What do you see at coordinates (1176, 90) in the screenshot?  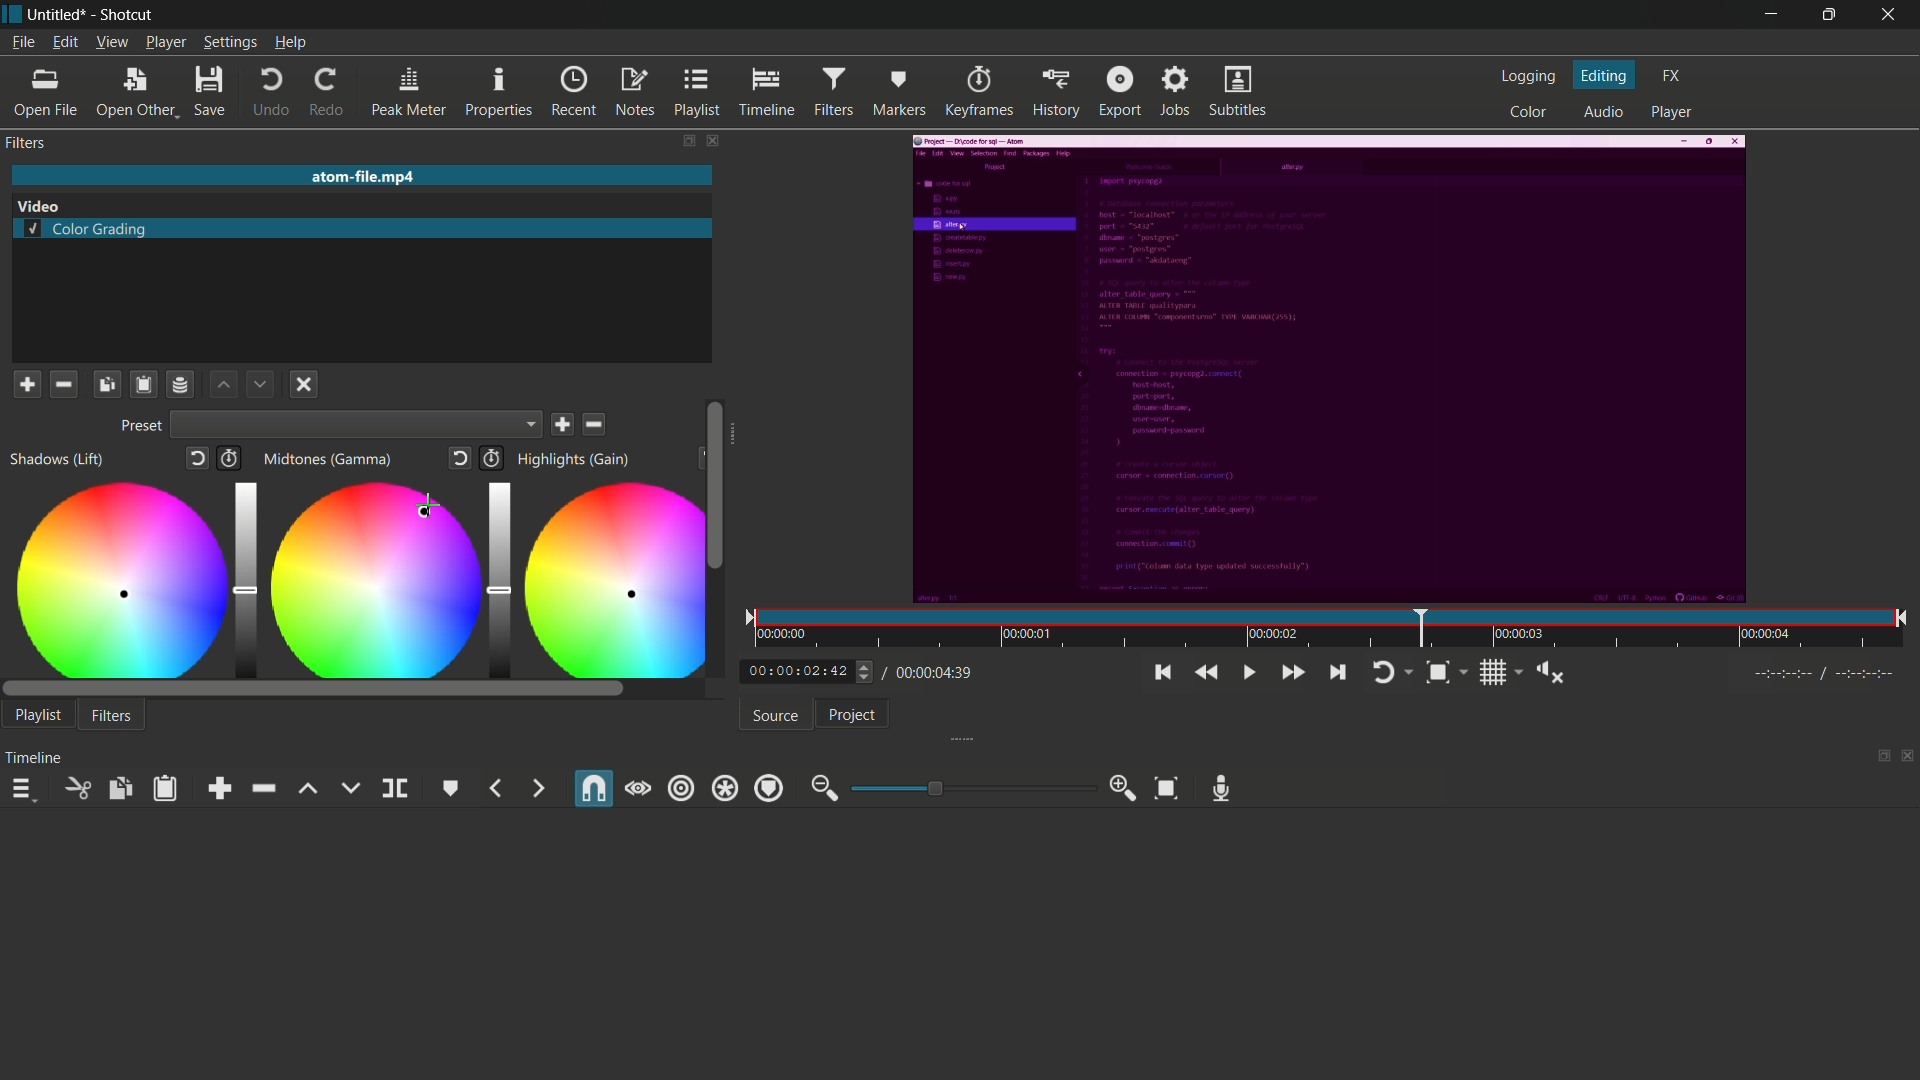 I see `jobs` at bounding box center [1176, 90].